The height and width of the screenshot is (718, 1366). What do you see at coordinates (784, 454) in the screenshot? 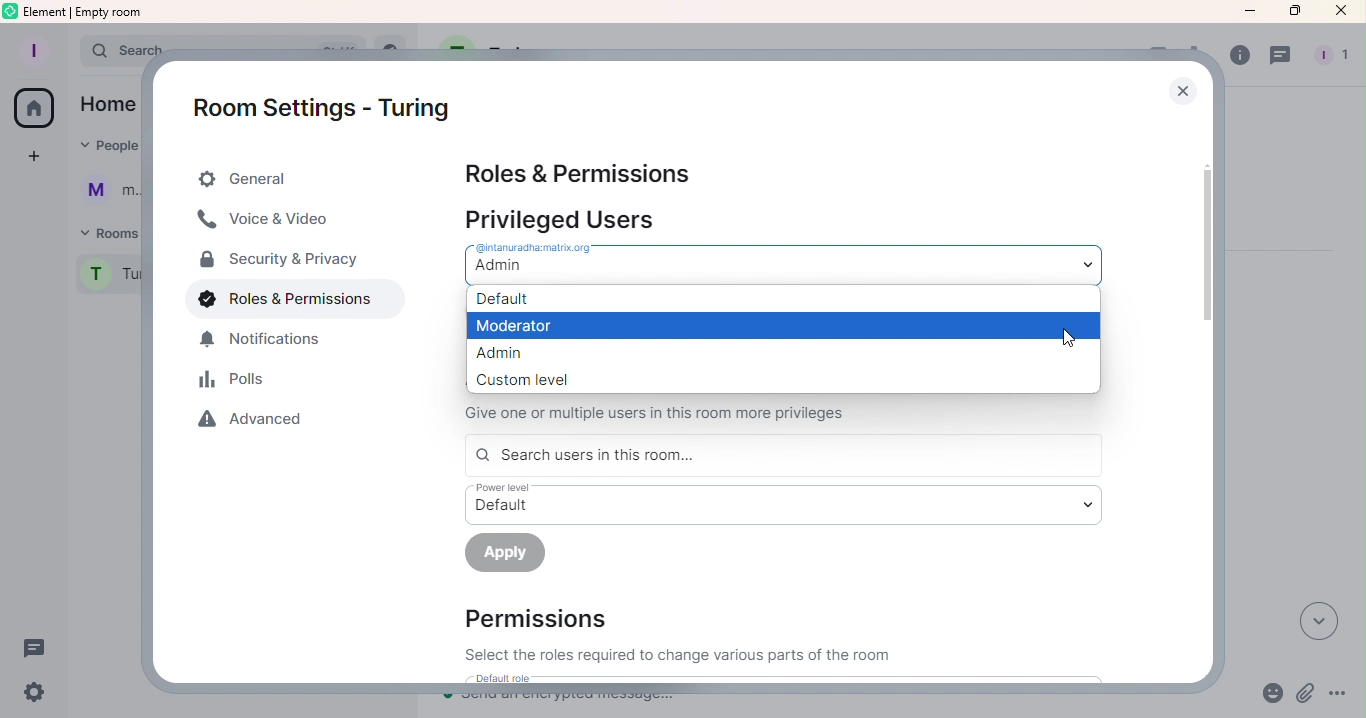
I see `Search users in this room` at bounding box center [784, 454].